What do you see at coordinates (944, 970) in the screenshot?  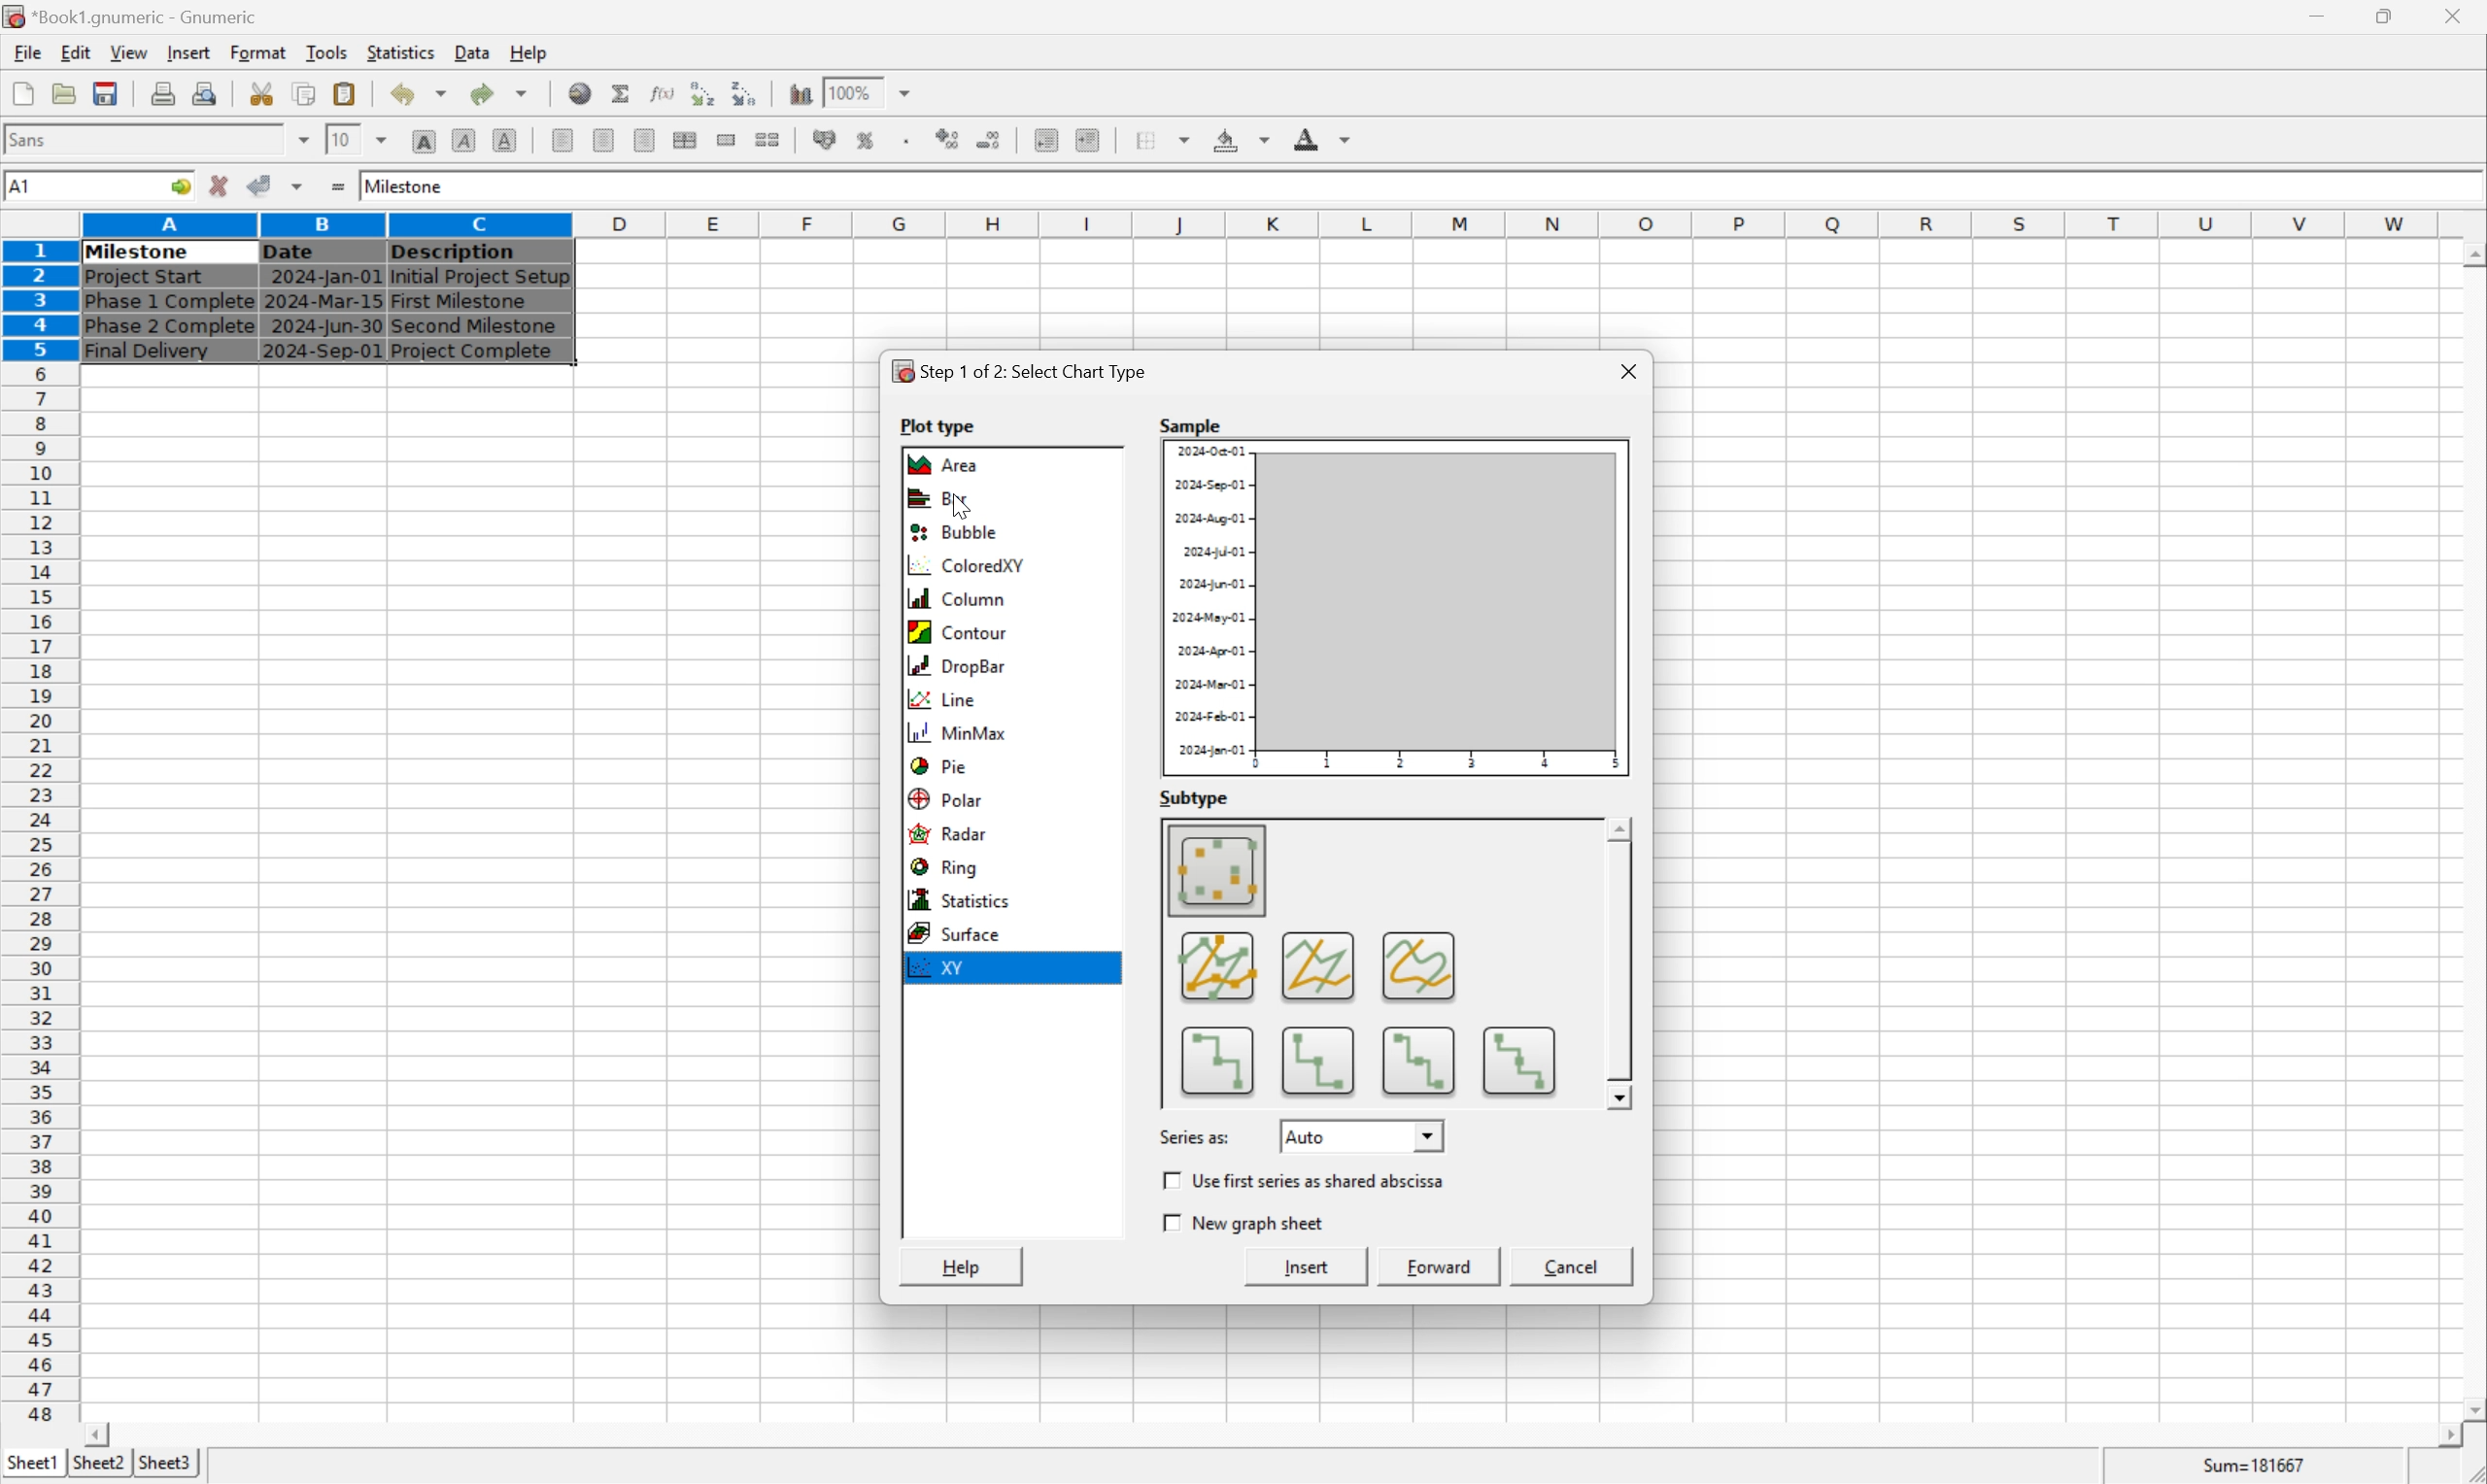 I see `XY` at bounding box center [944, 970].